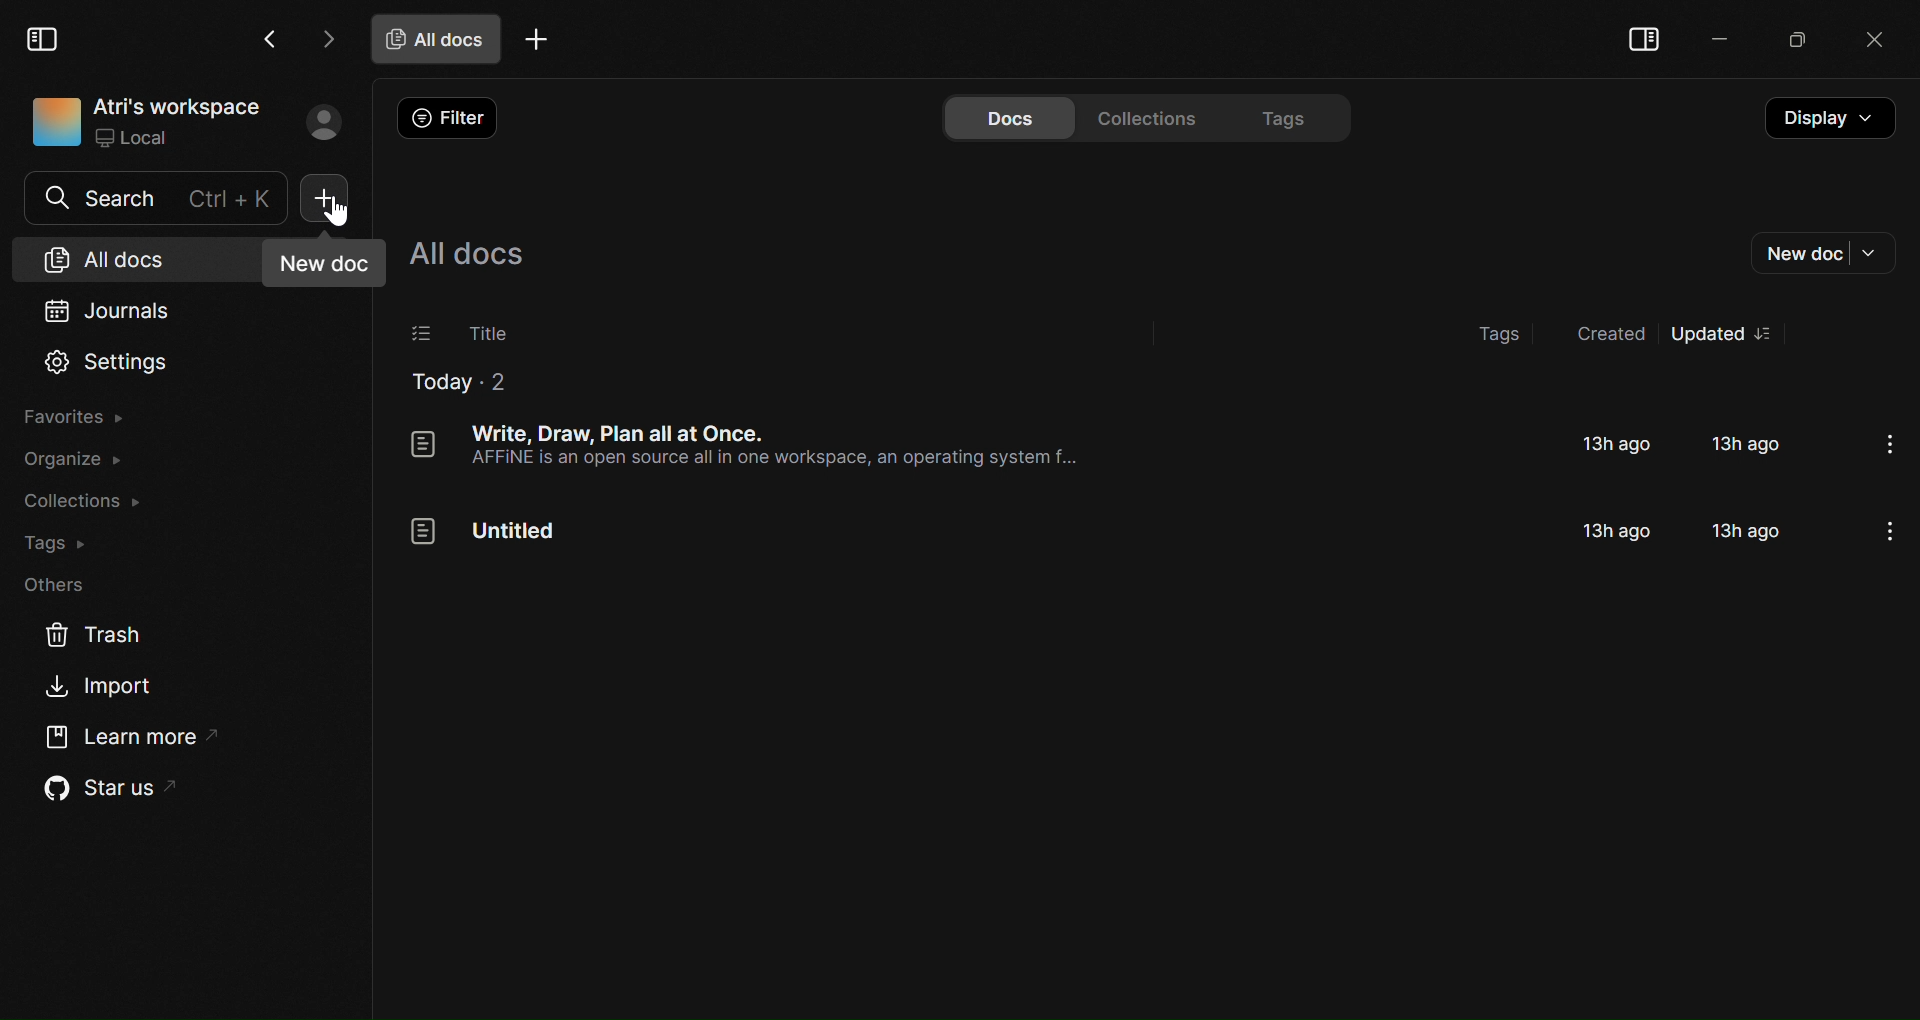  Describe the element at coordinates (106, 686) in the screenshot. I see `Import` at that location.